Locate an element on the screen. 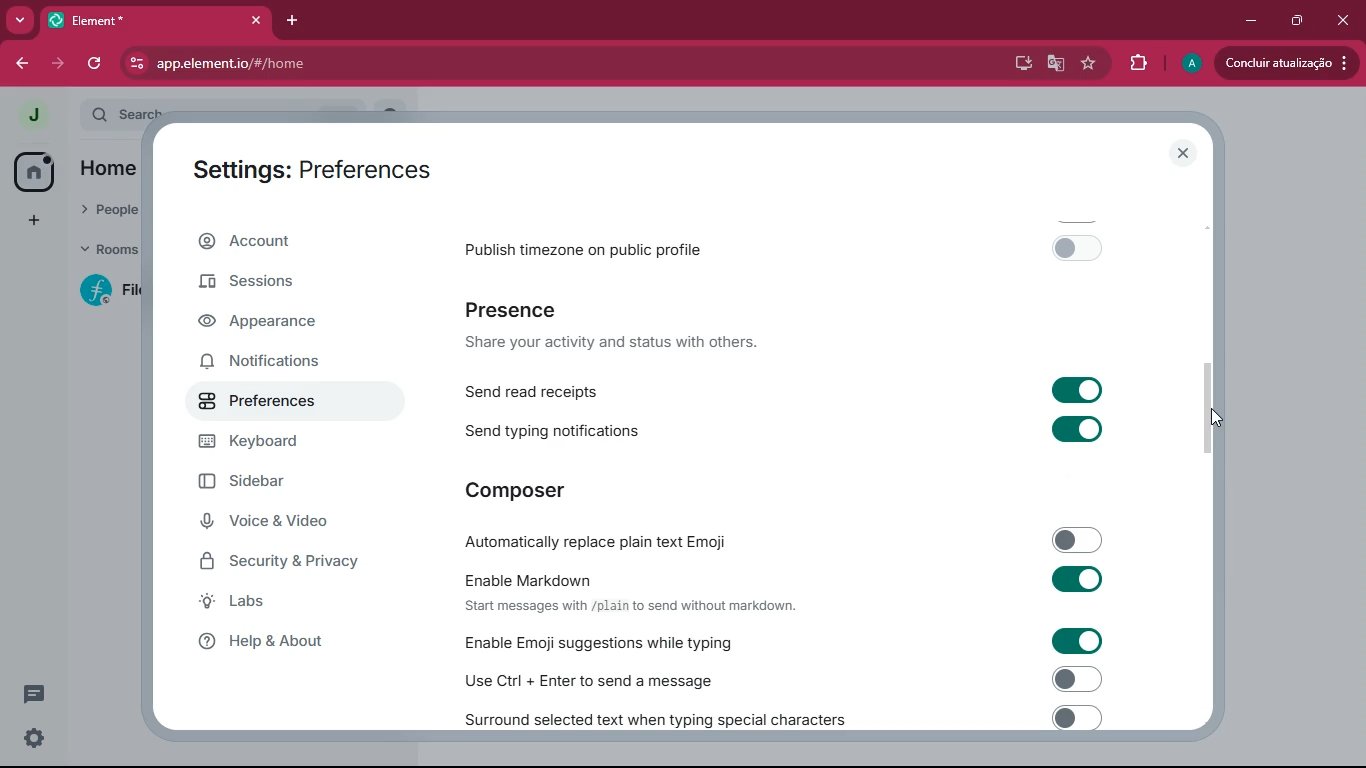 This screenshot has height=768, width=1366. composer is located at coordinates (519, 489).